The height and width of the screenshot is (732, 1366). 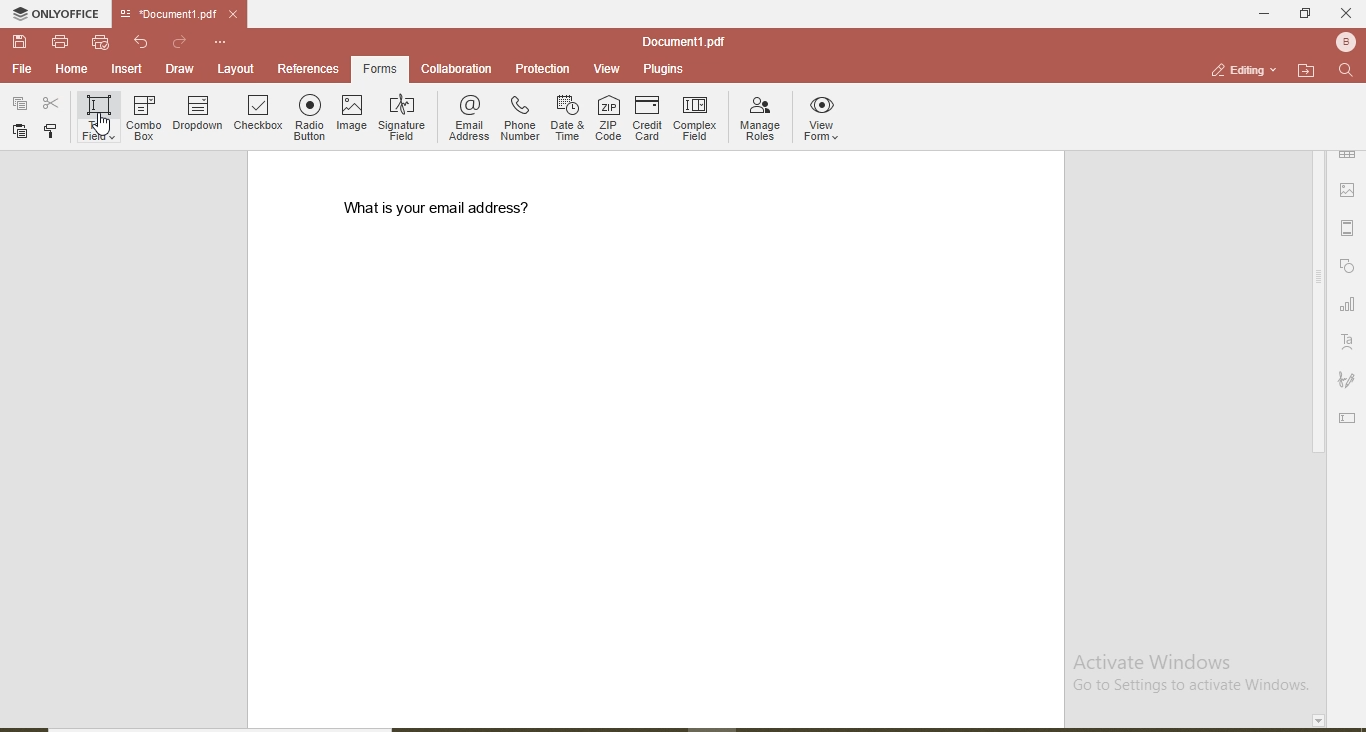 What do you see at coordinates (311, 115) in the screenshot?
I see `radio button` at bounding box center [311, 115].